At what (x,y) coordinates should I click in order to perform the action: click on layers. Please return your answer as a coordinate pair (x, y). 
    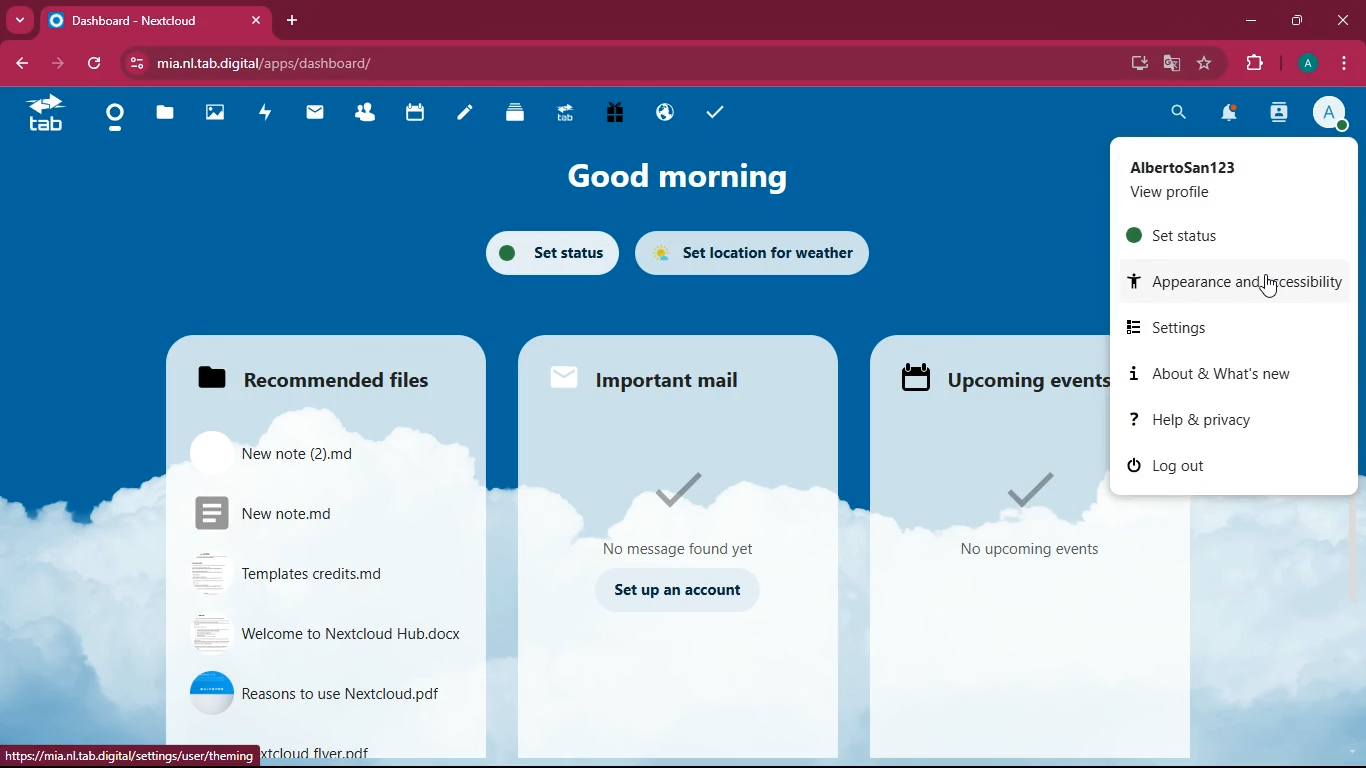
    Looking at the image, I should click on (515, 115).